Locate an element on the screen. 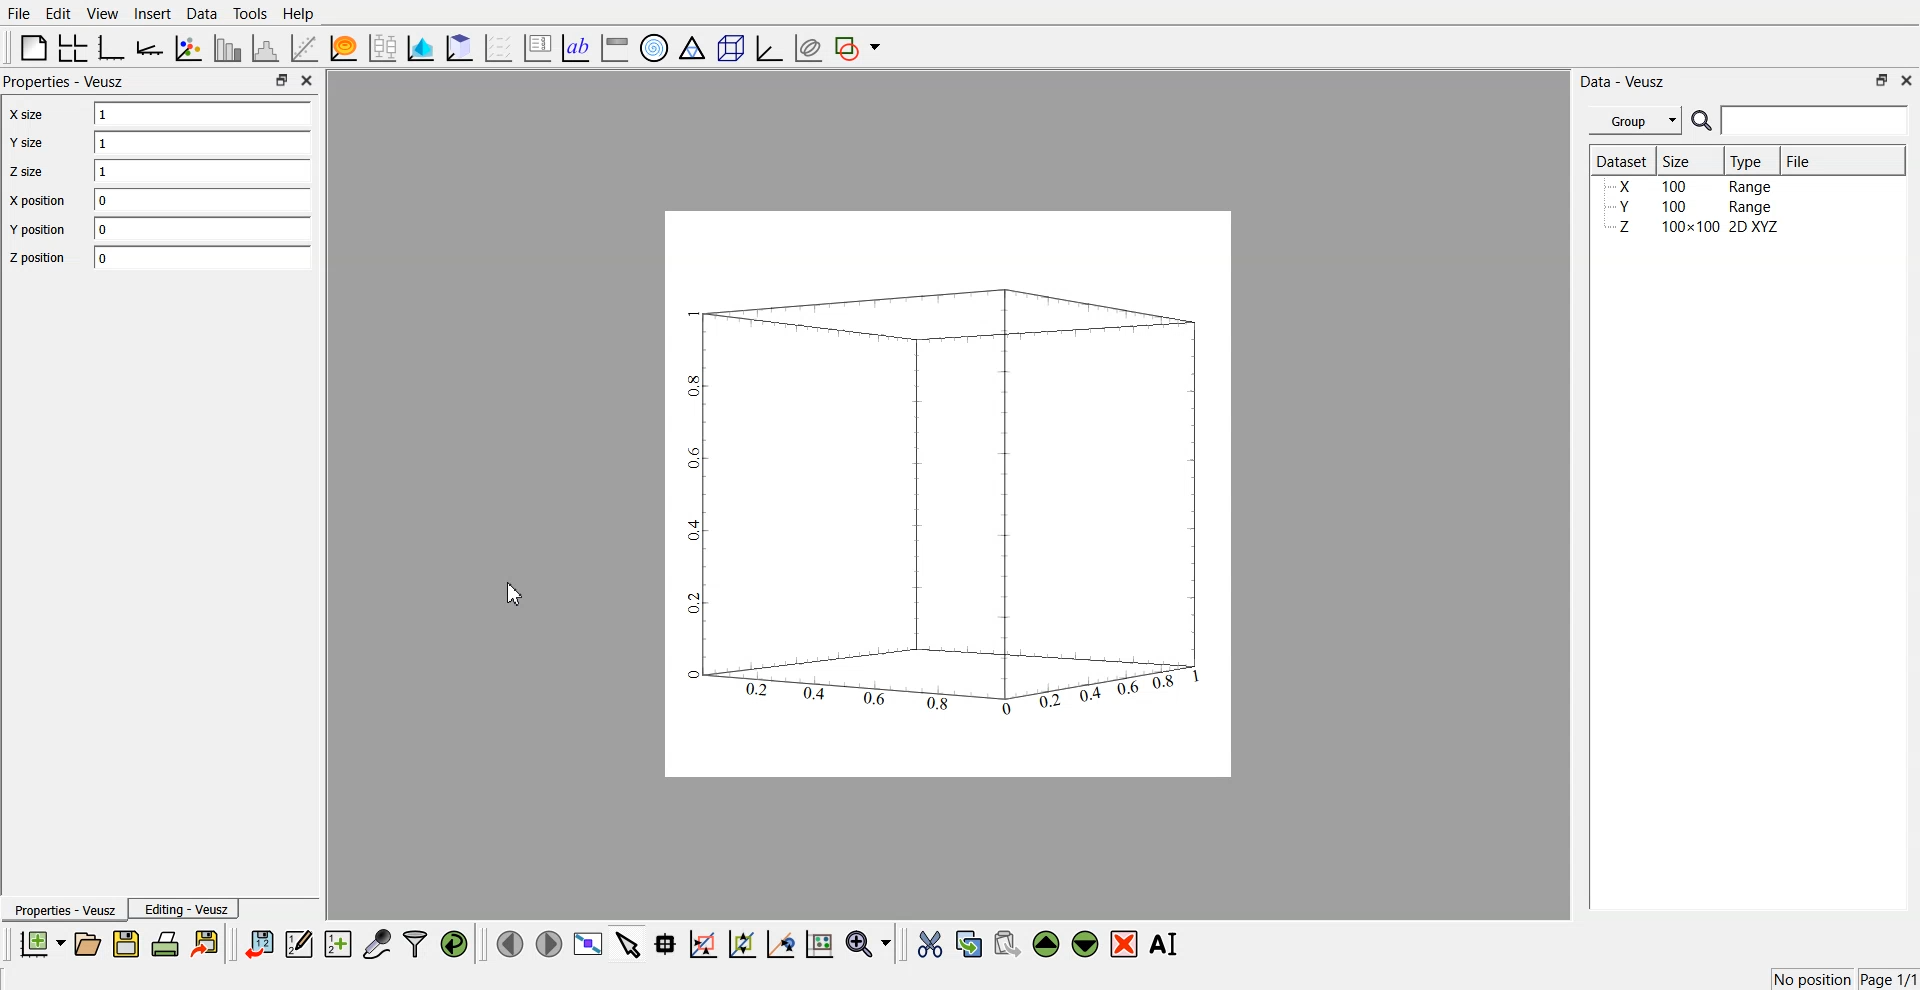 The width and height of the screenshot is (1920, 990). Add shape to the plot is located at coordinates (858, 48).